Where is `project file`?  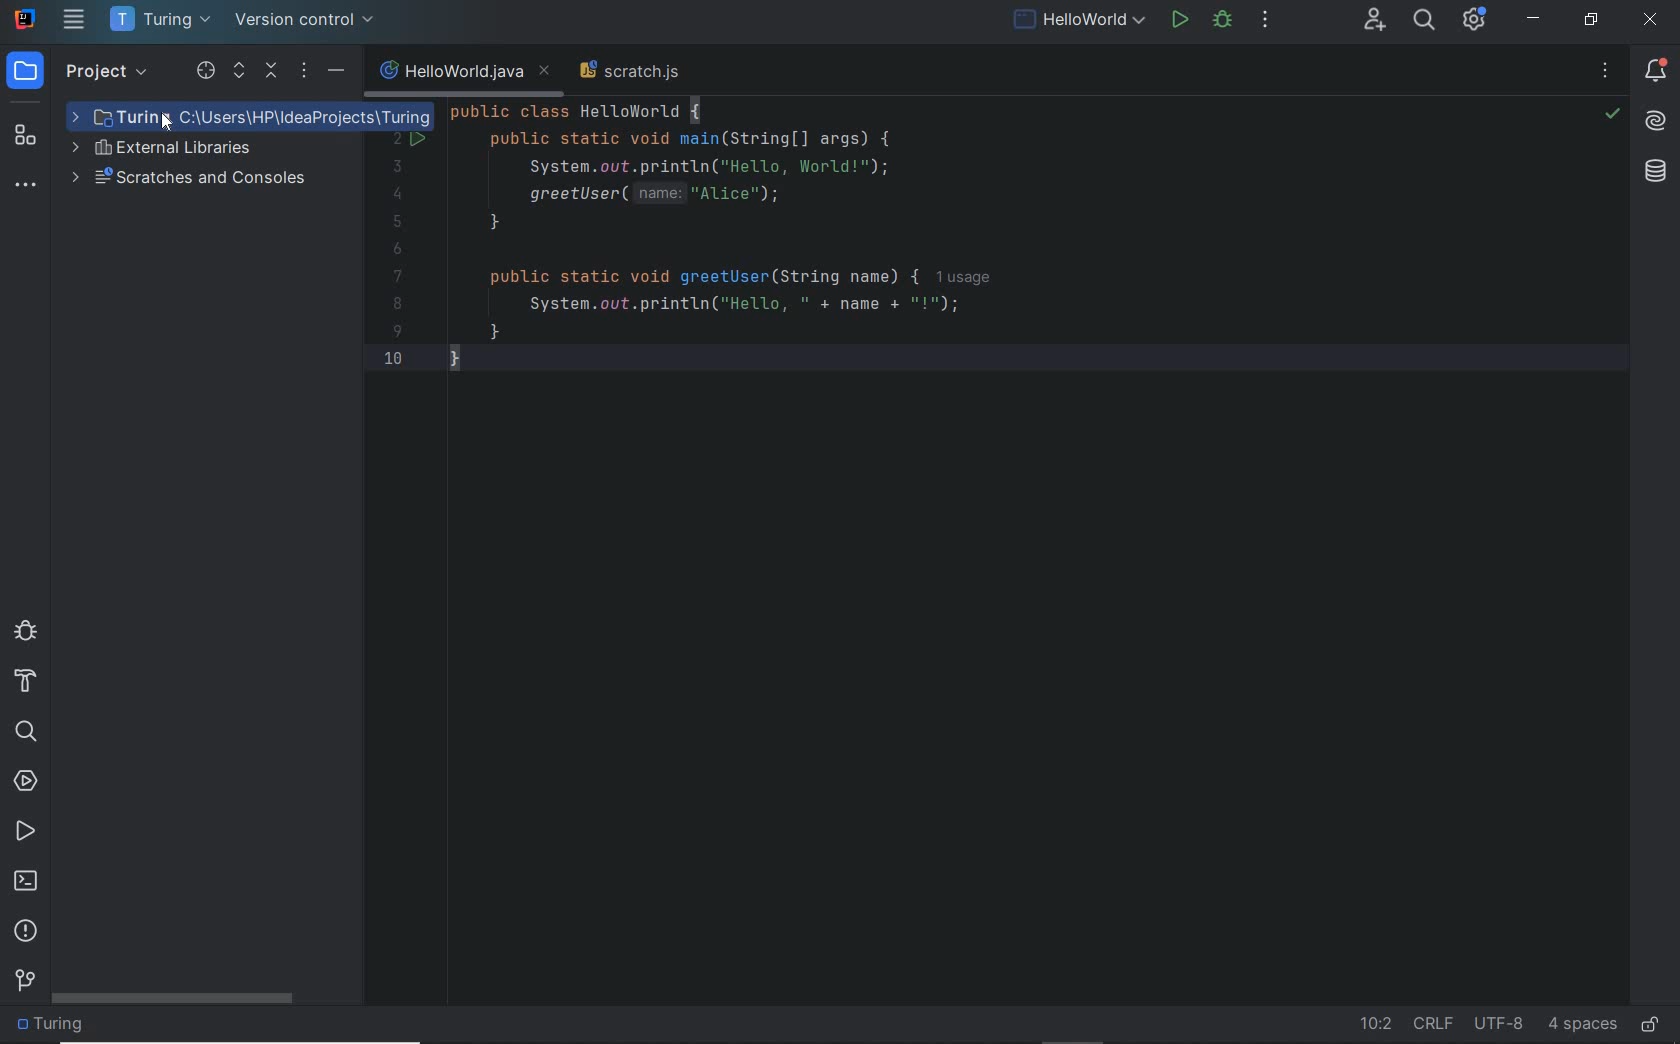 project file is located at coordinates (280, 118).